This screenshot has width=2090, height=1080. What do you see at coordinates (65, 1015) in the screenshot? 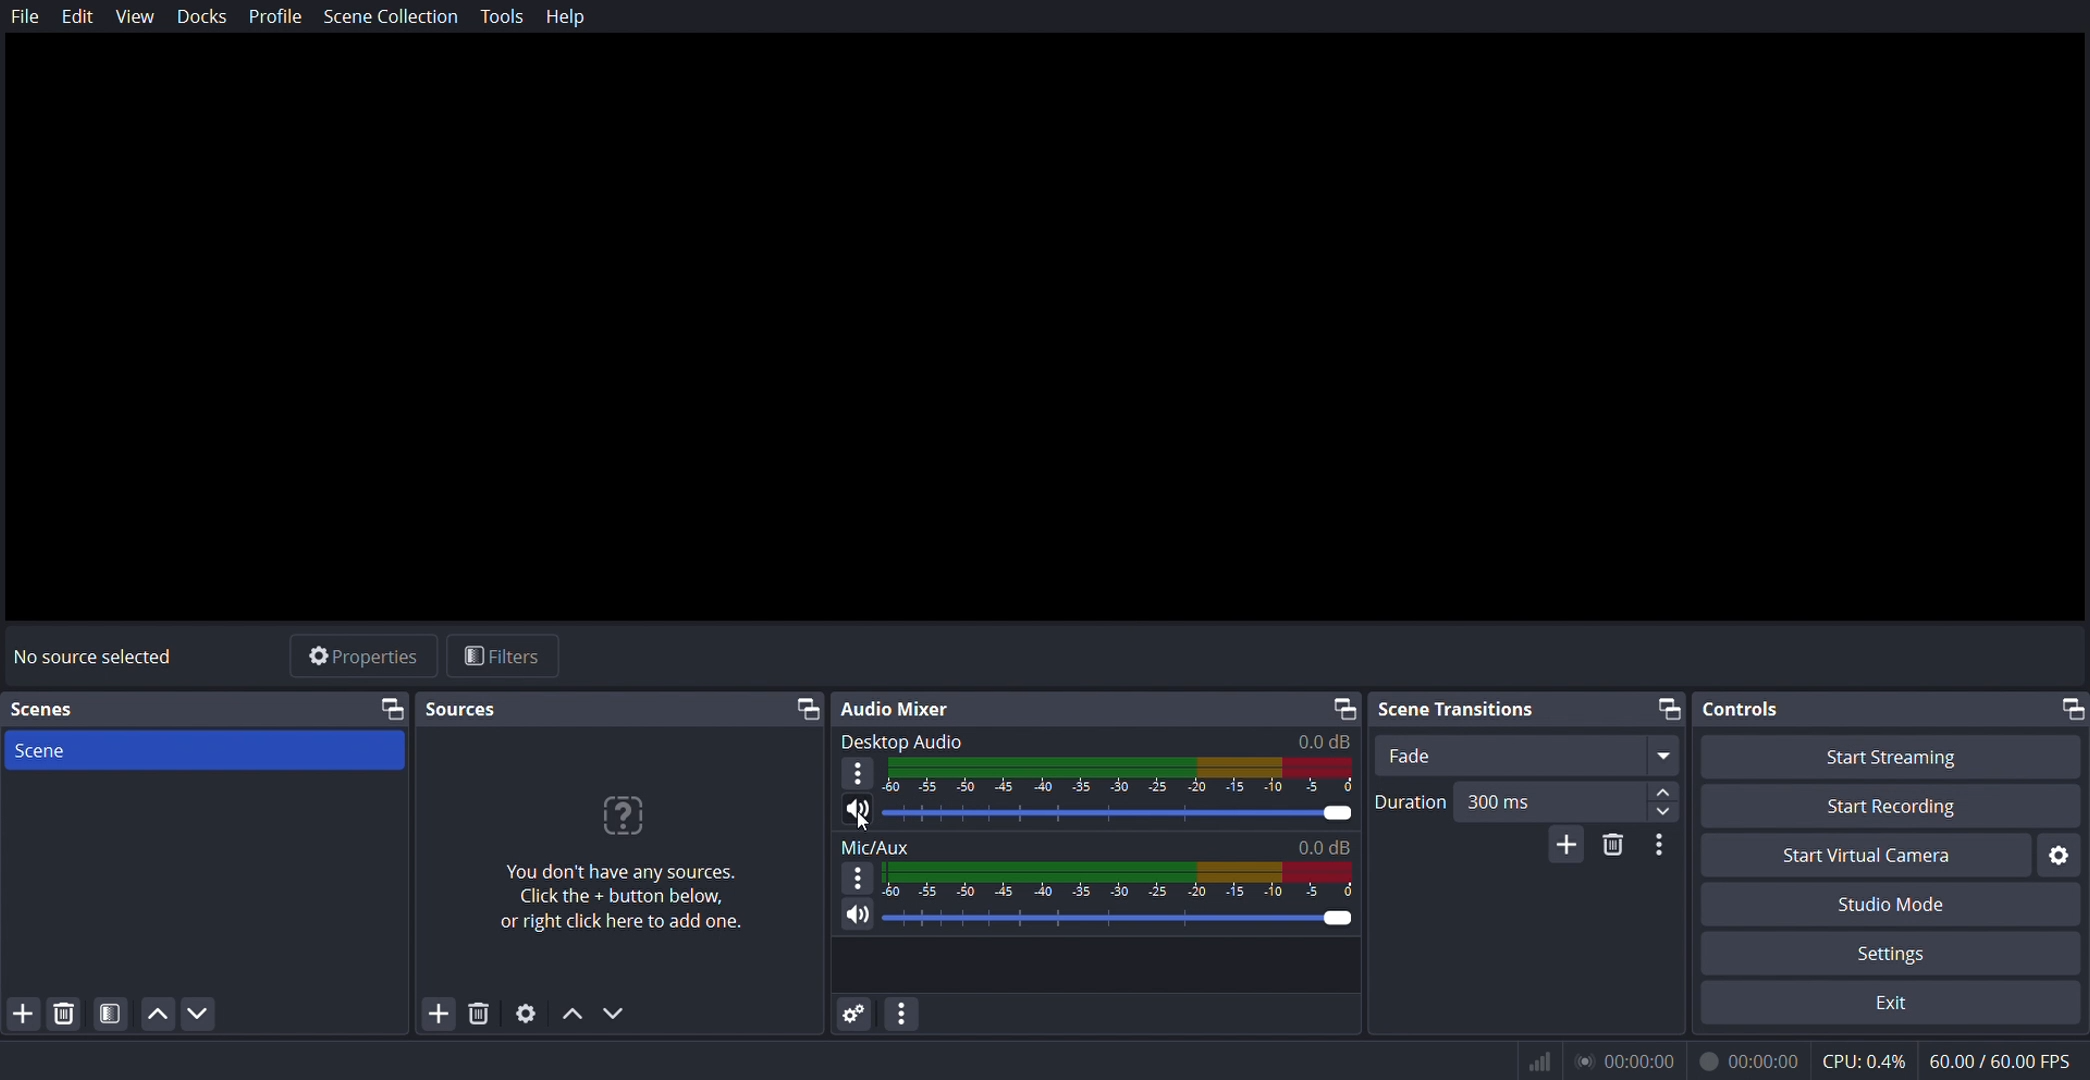
I see `delete scene` at bounding box center [65, 1015].